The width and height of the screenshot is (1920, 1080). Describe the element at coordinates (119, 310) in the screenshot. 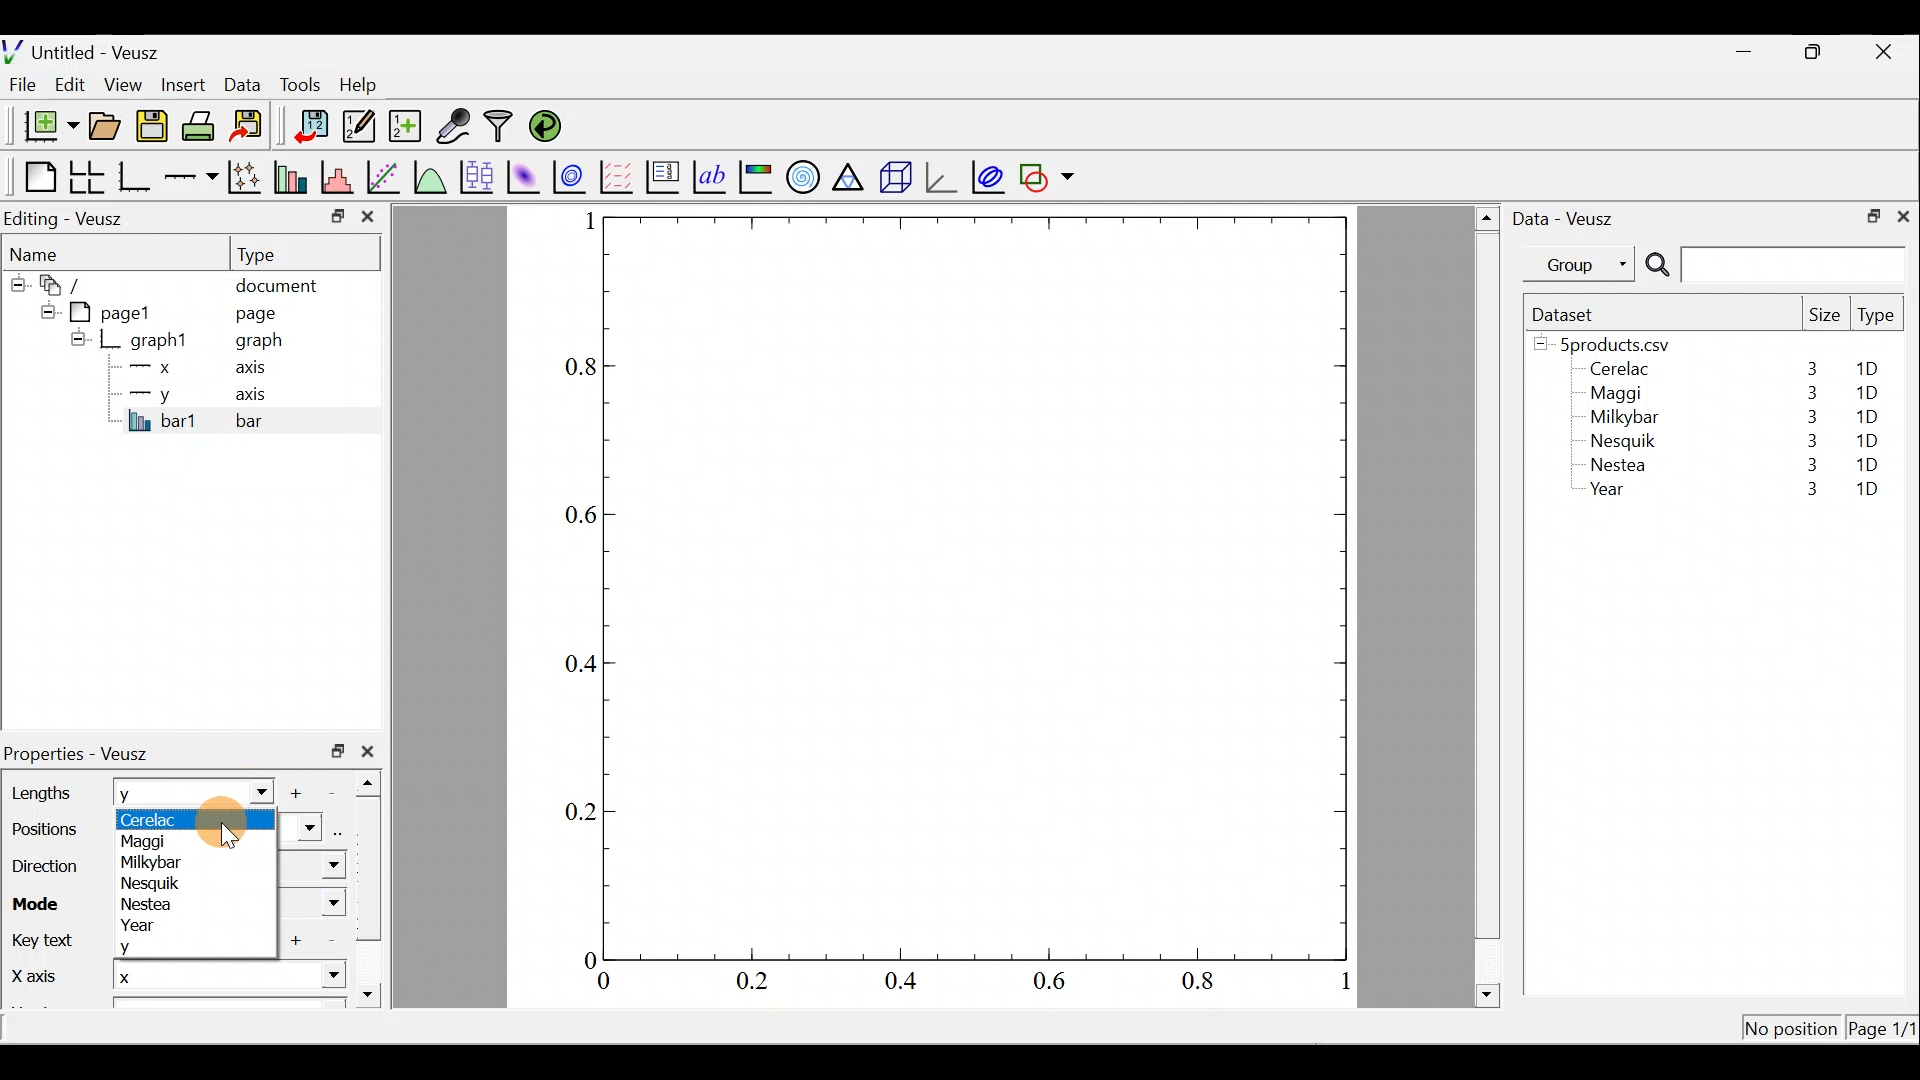

I see `pagel` at that location.